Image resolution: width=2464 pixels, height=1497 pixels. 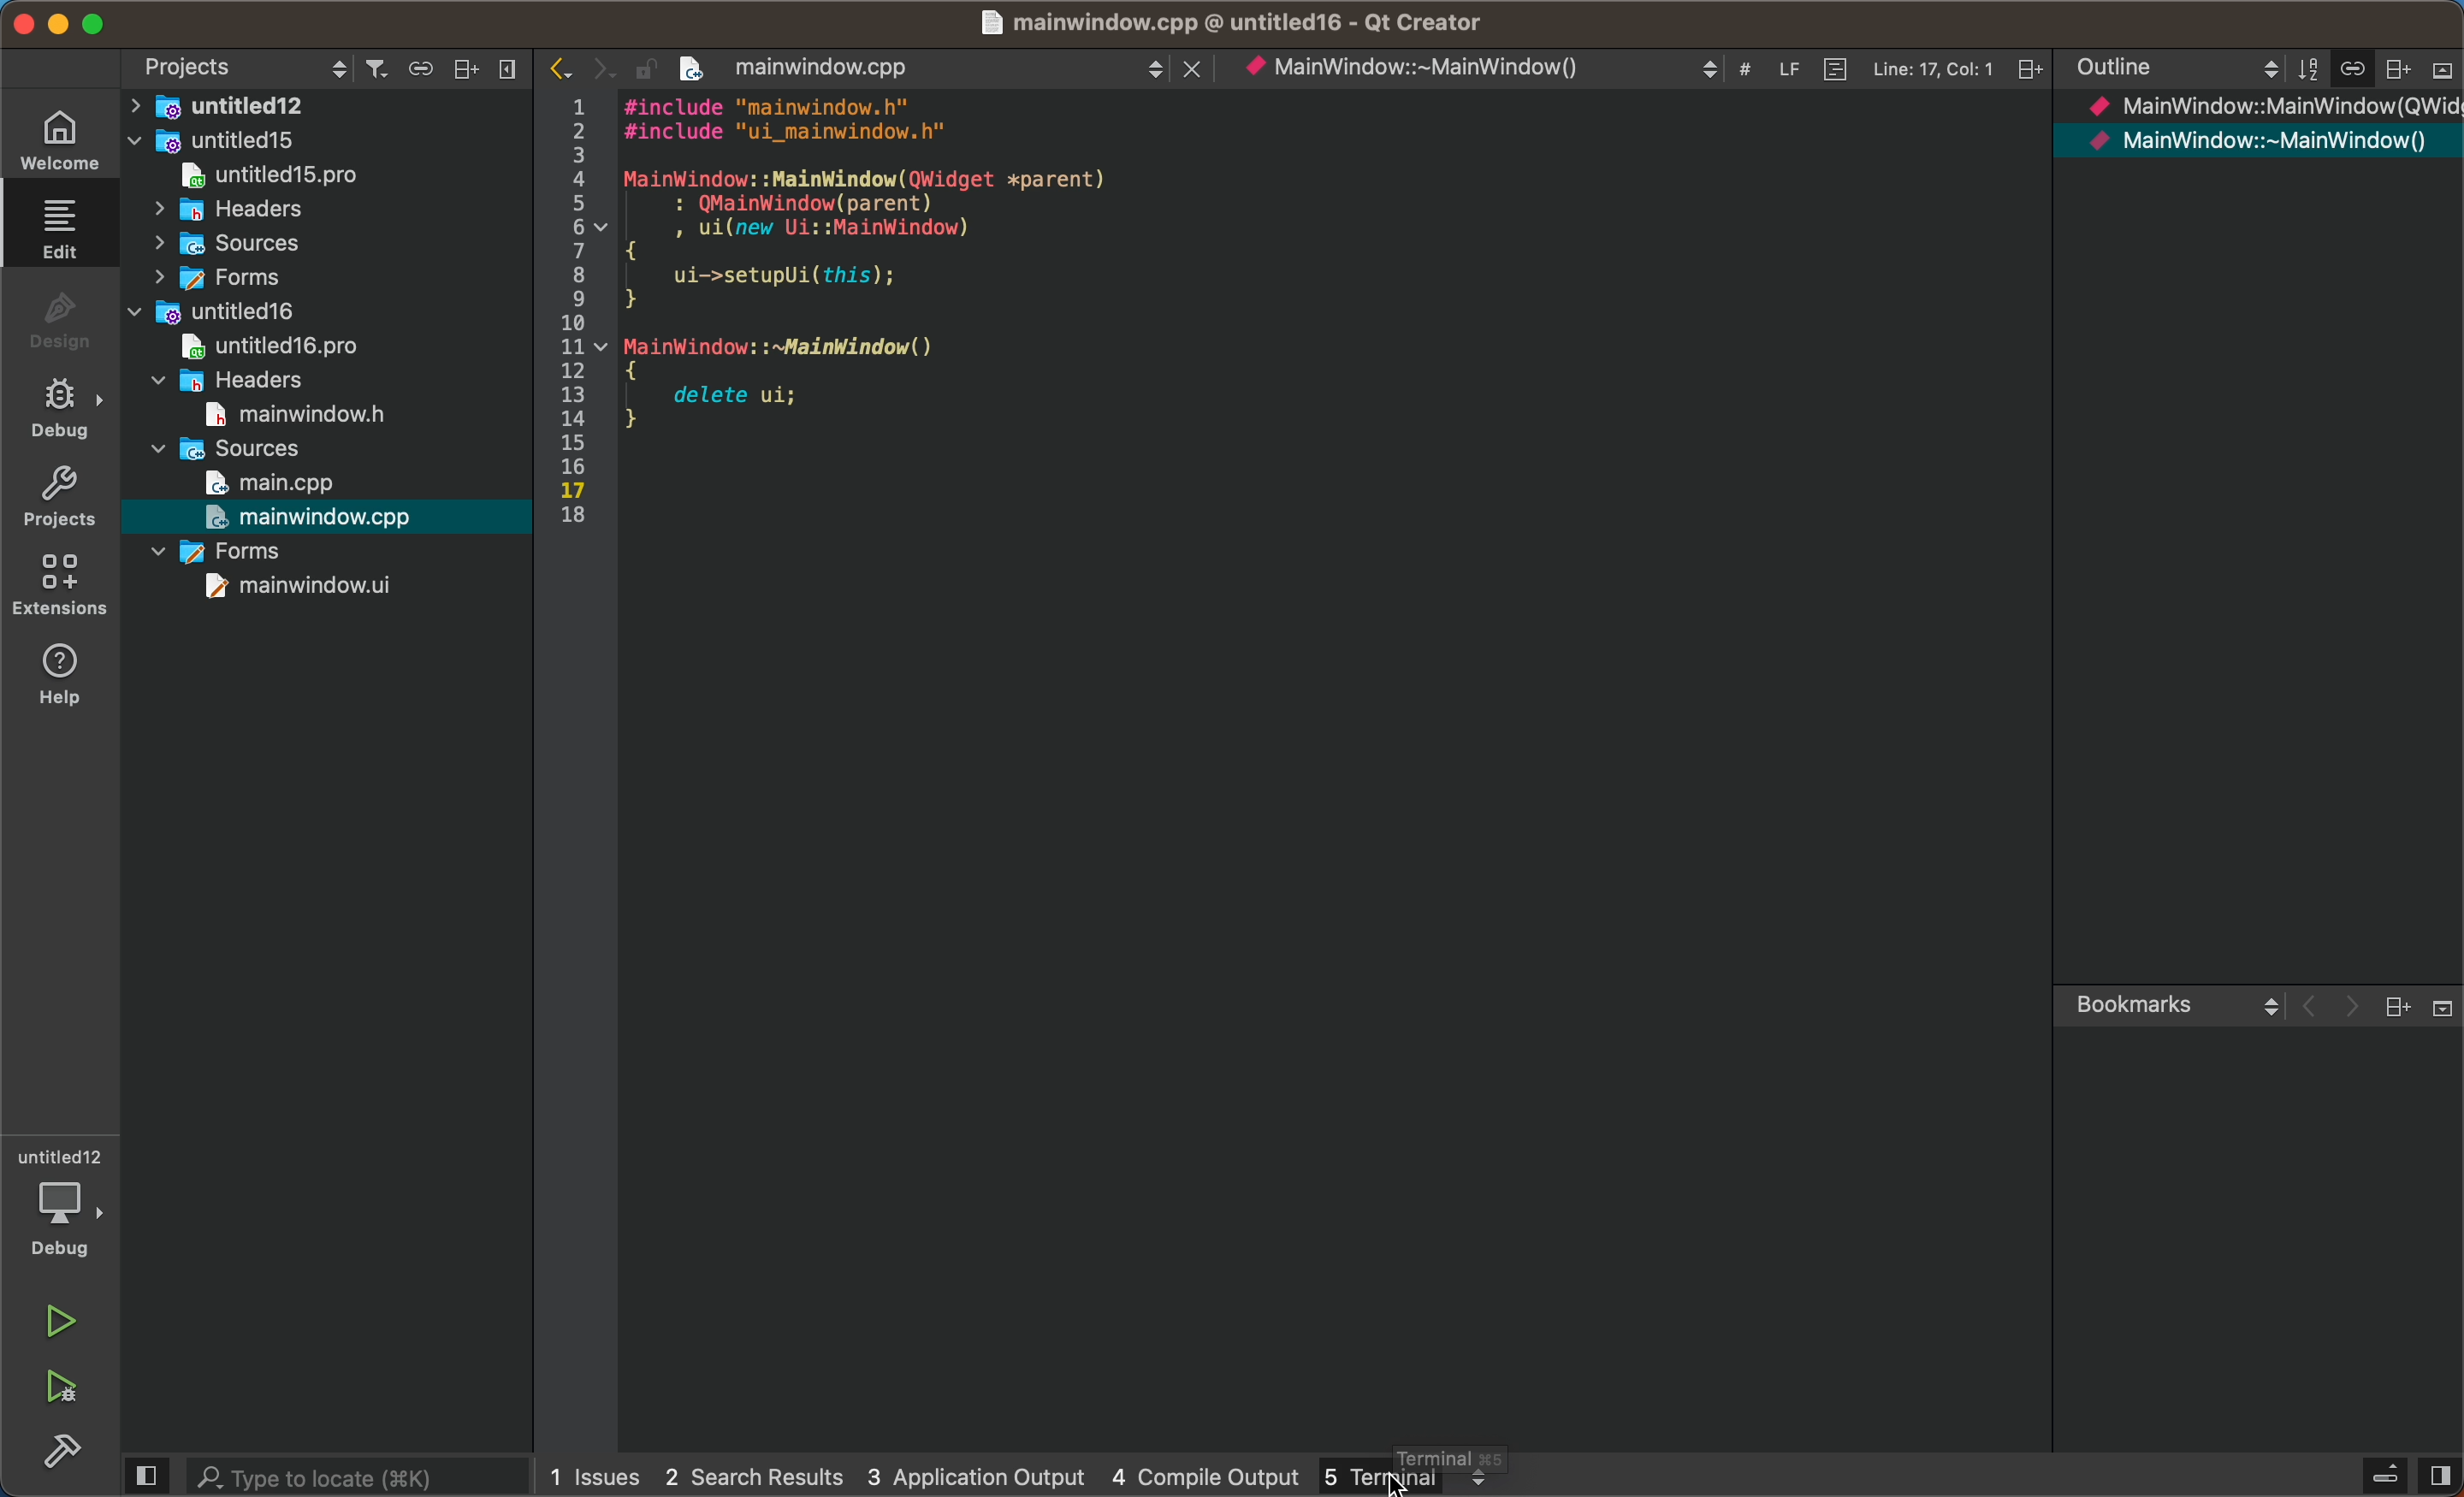 I want to click on debug, so click(x=64, y=406).